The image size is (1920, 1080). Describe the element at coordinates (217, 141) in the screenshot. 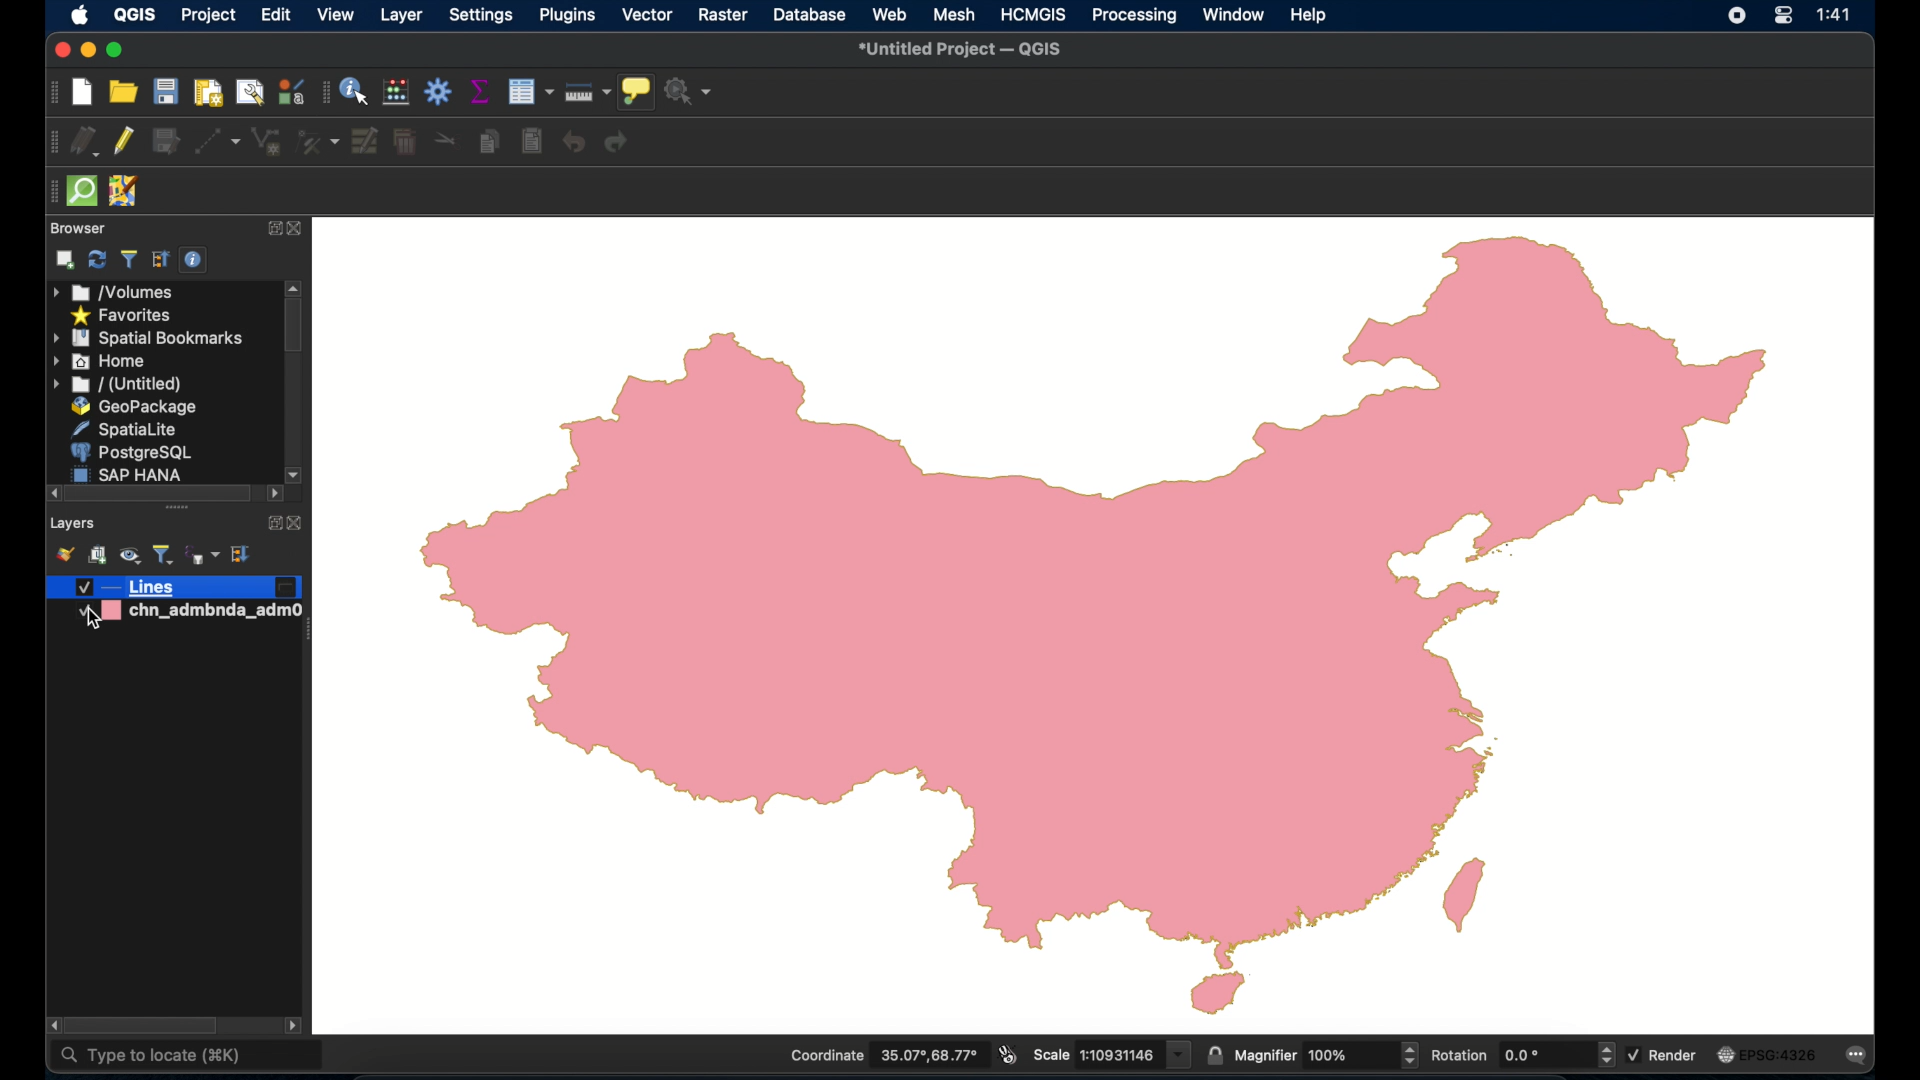

I see `digitize with segment` at that location.